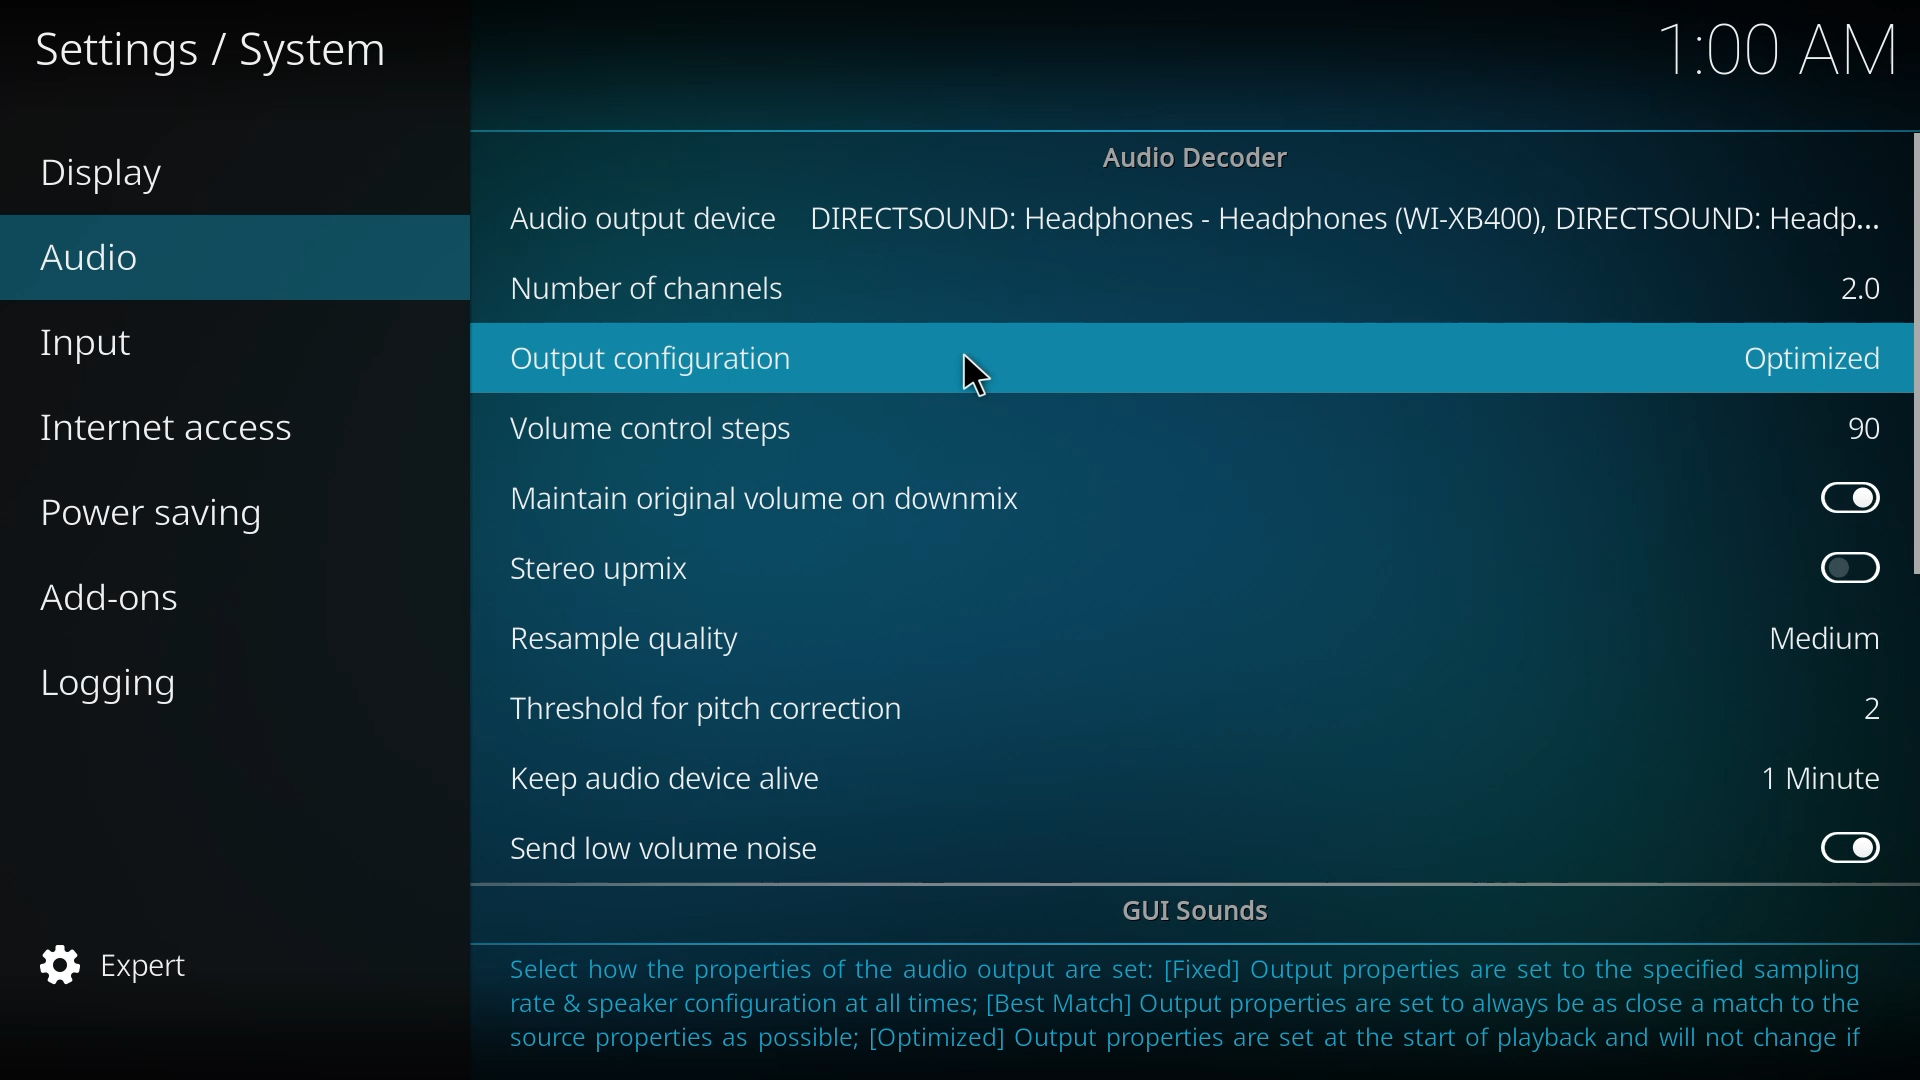  What do you see at coordinates (1195, 1007) in the screenshot?
I see `info` at bounding box center [1195, 1007].